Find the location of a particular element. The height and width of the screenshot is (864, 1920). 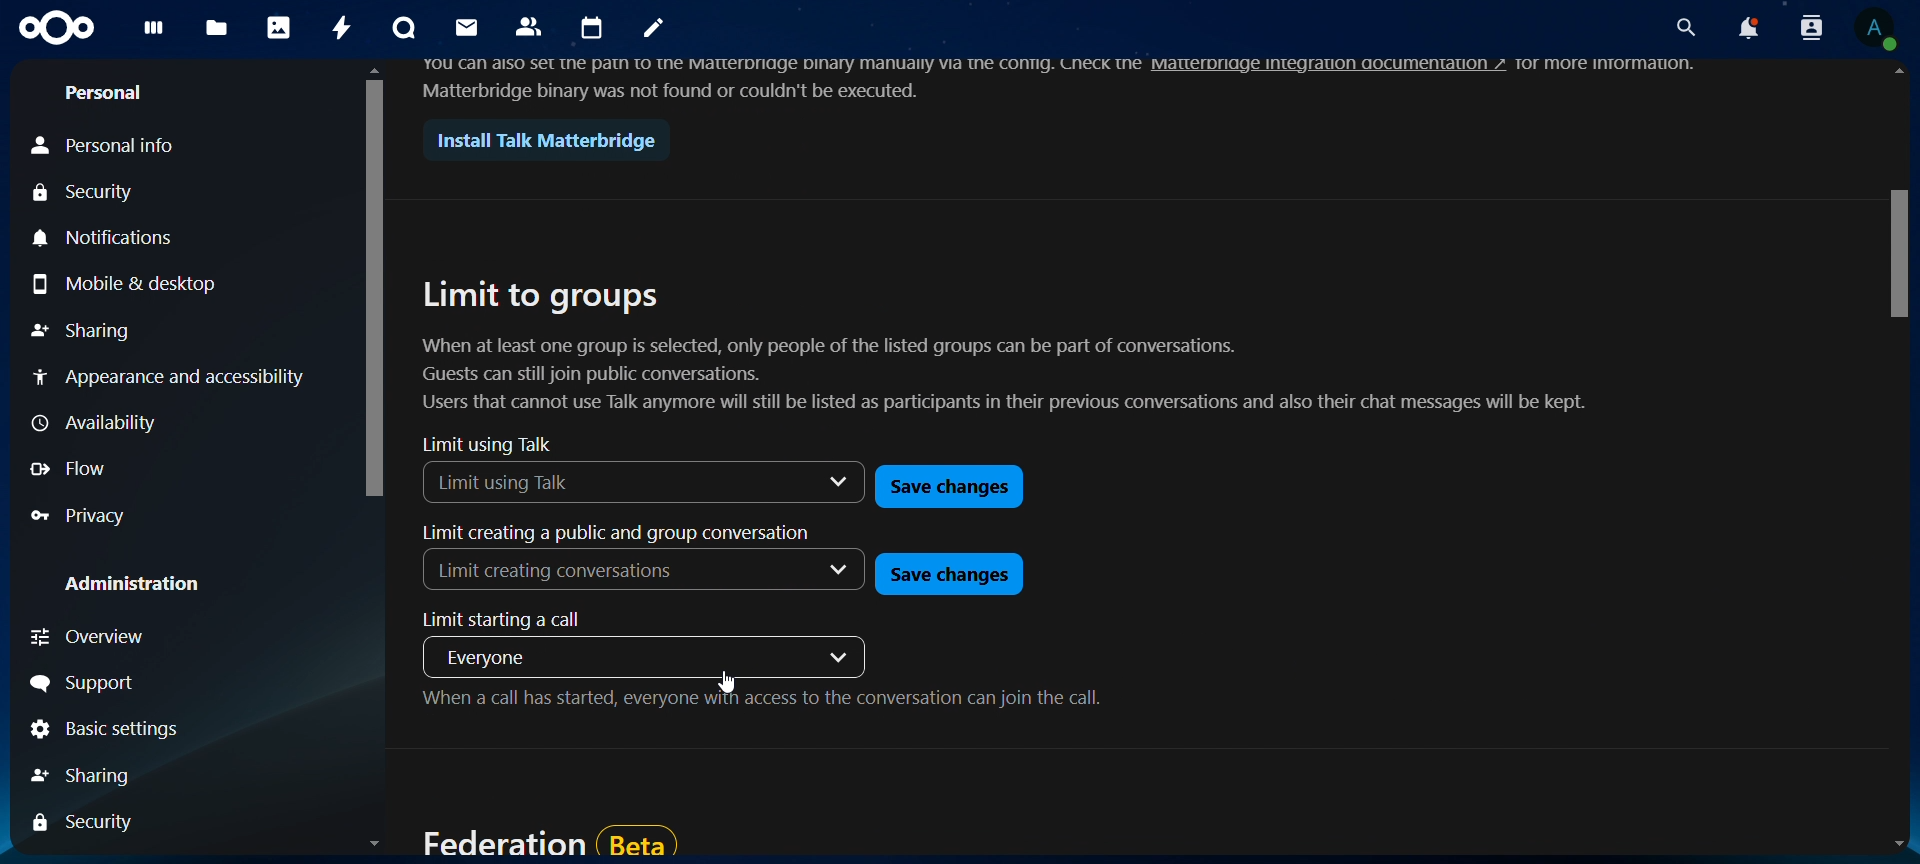

Basic settings is located at coordinates (106, 730).